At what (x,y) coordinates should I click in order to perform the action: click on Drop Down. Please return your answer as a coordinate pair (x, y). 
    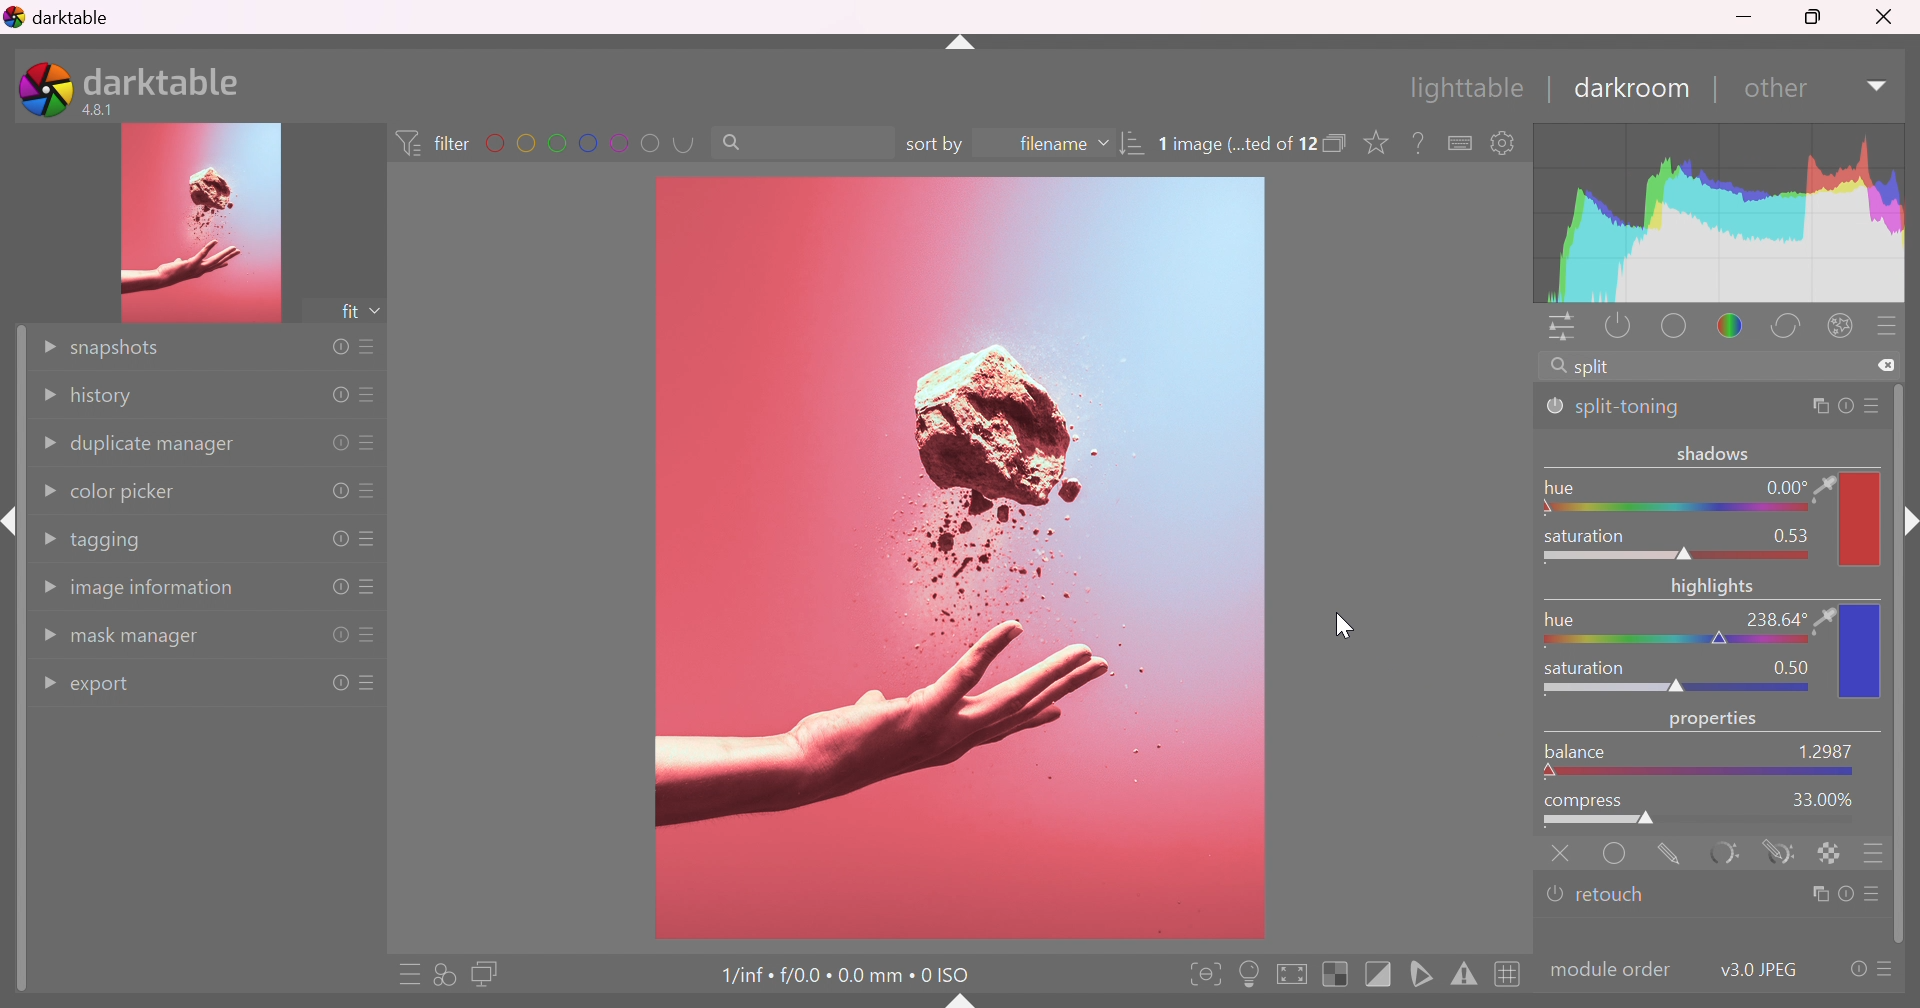
    Looking at the image, I should click on (51, 442).